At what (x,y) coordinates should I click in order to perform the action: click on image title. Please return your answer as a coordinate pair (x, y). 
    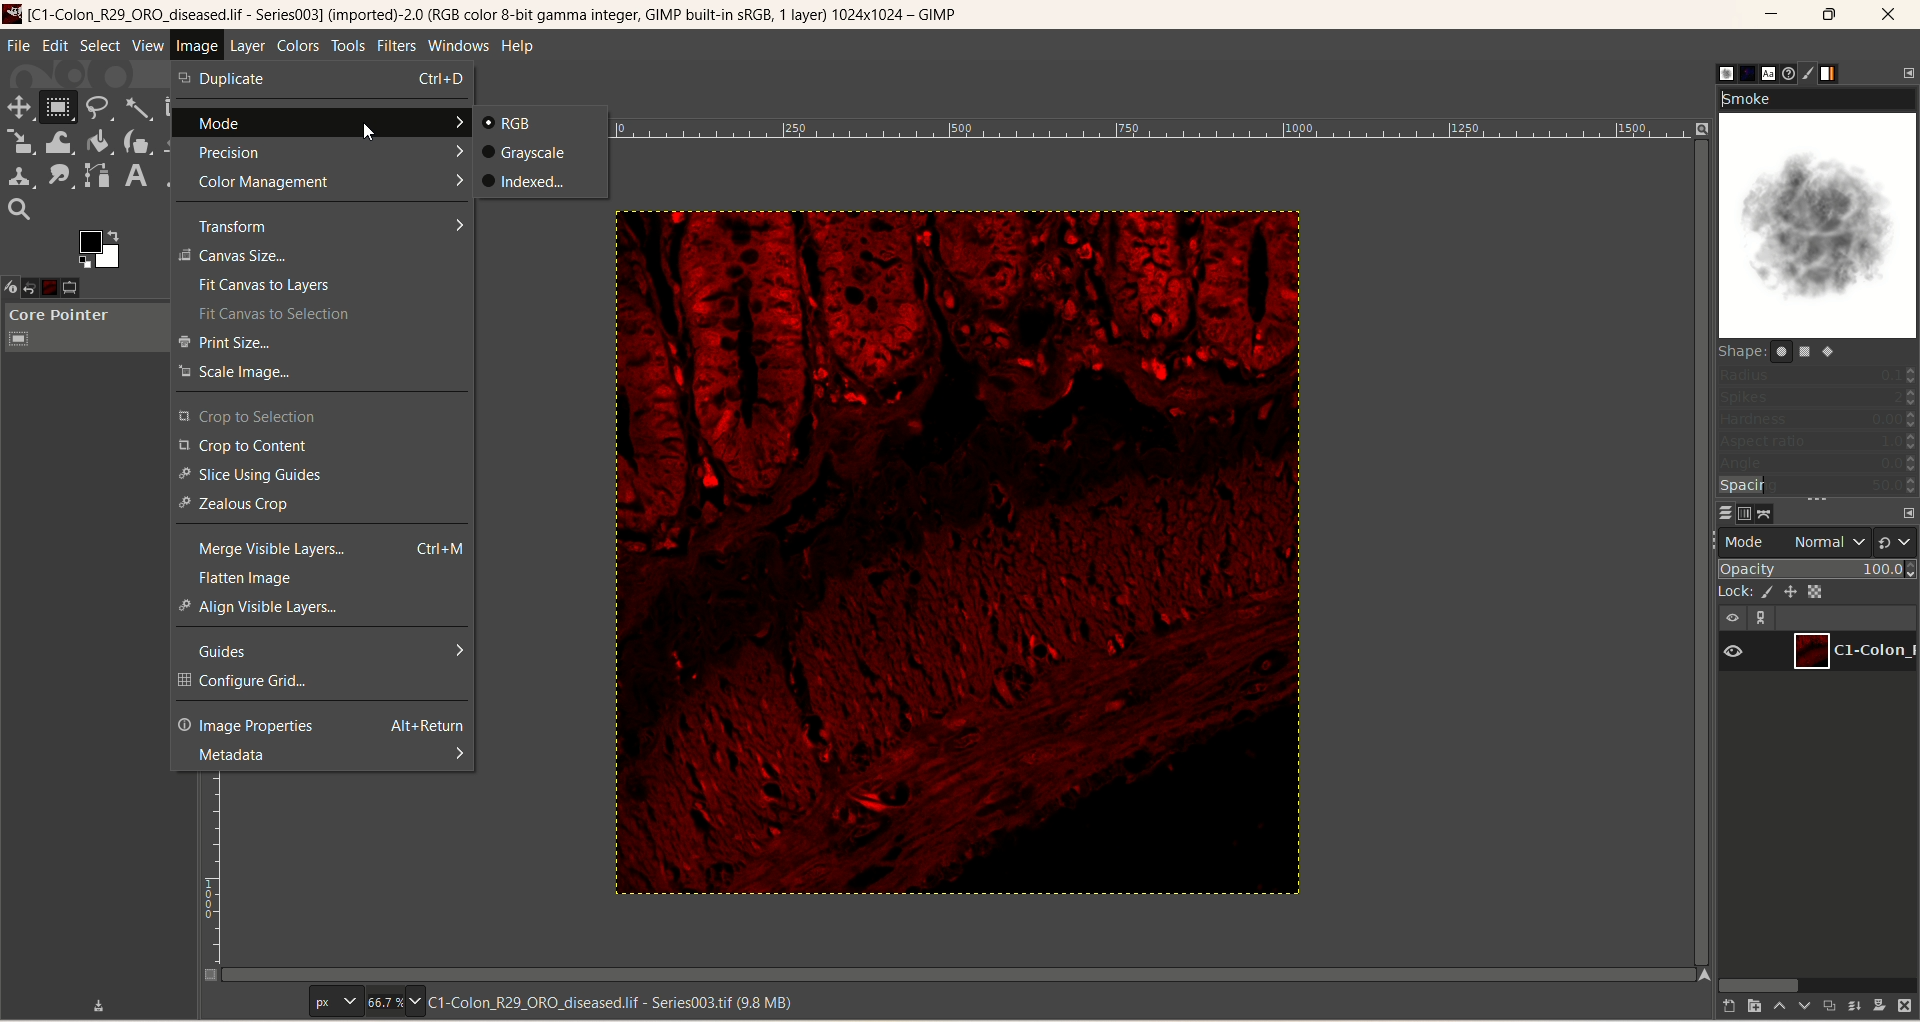
    Looking at the image, I should click on (618, 1000).